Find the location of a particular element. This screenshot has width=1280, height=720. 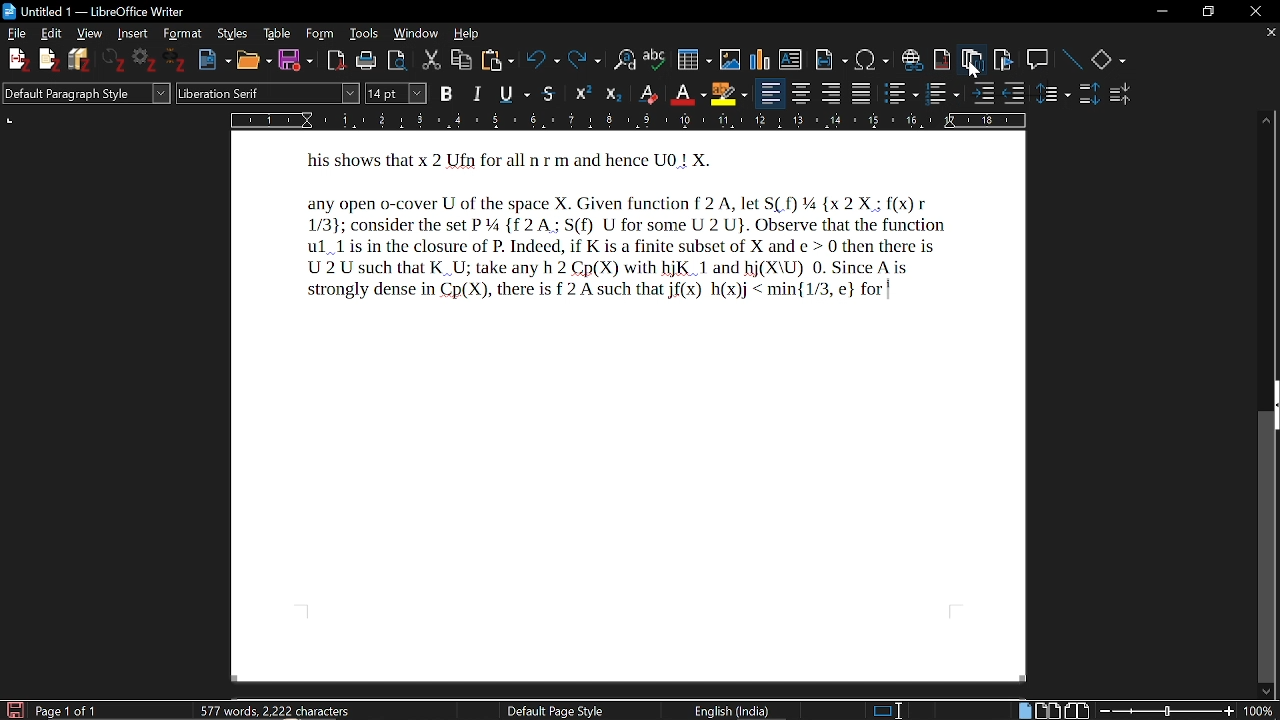

Font size is located at coordinates (396, 93).